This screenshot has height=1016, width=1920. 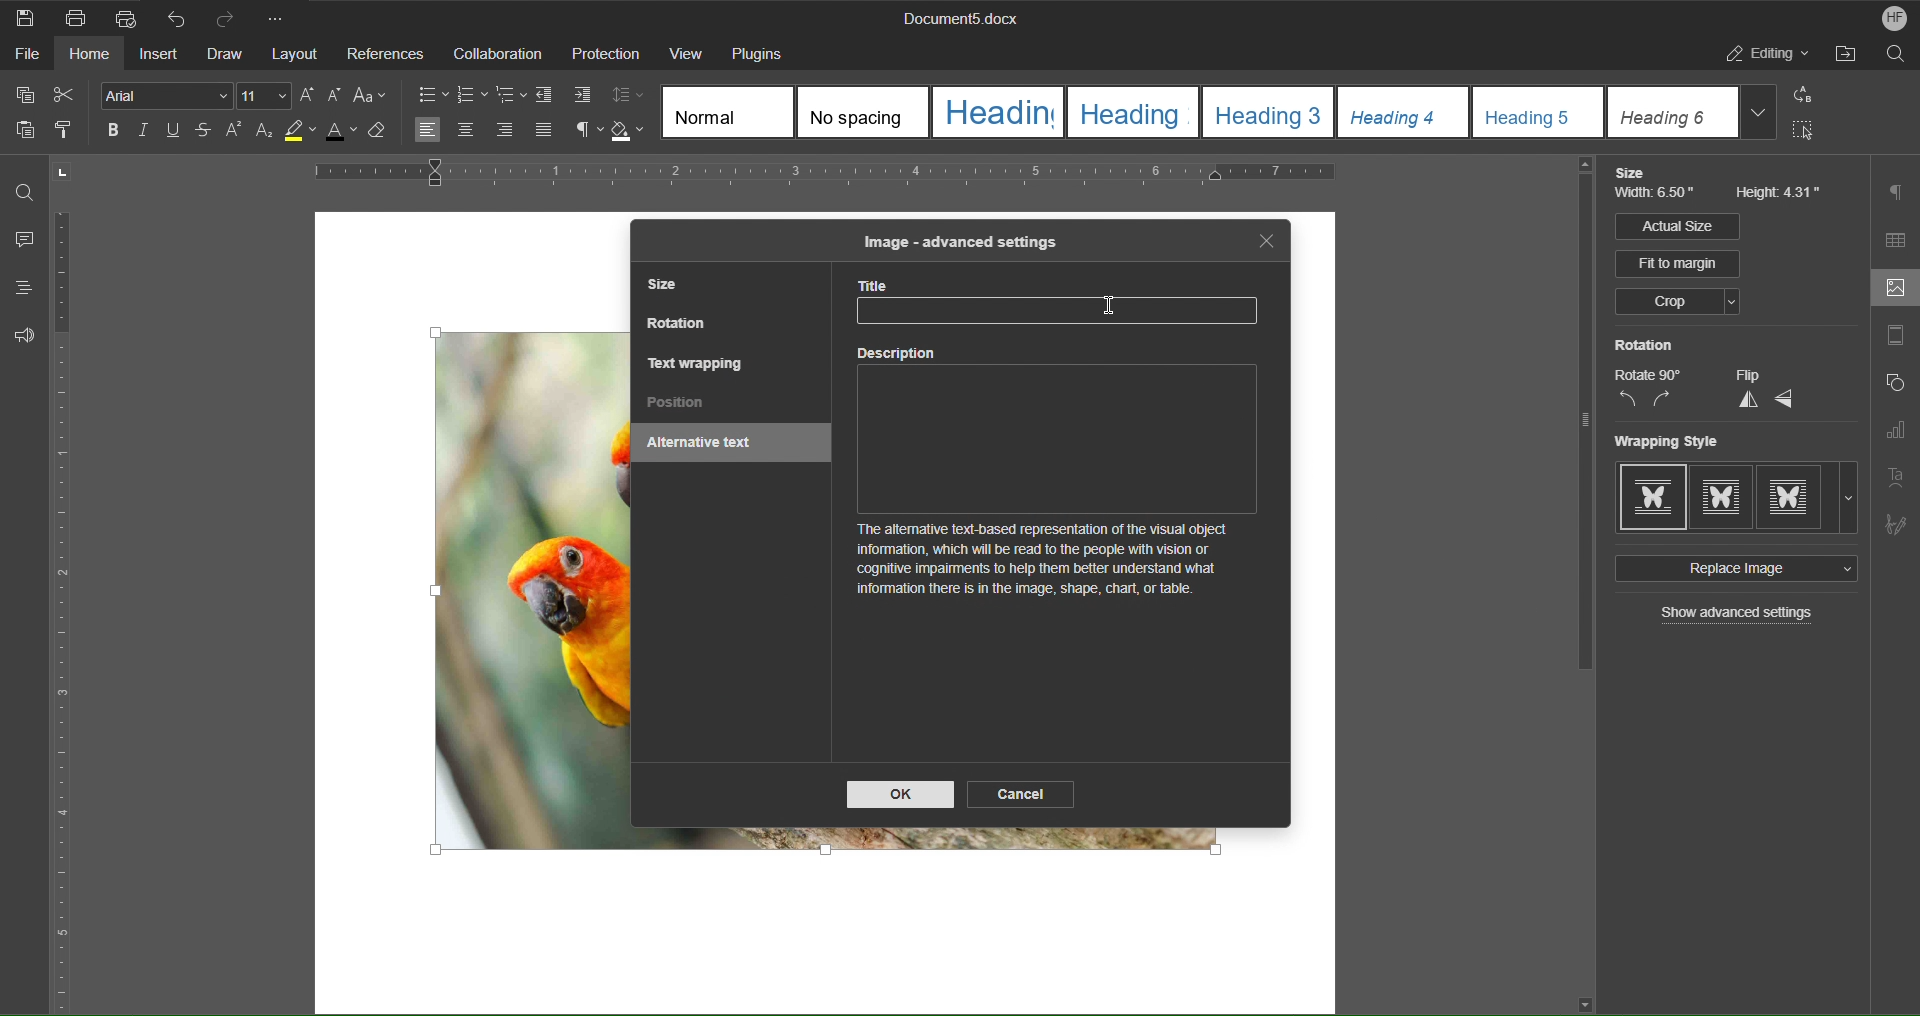 What do you see at coordinates (68, 95) in the screenshot?
I see `Cut` at bounding box center [68, 95].